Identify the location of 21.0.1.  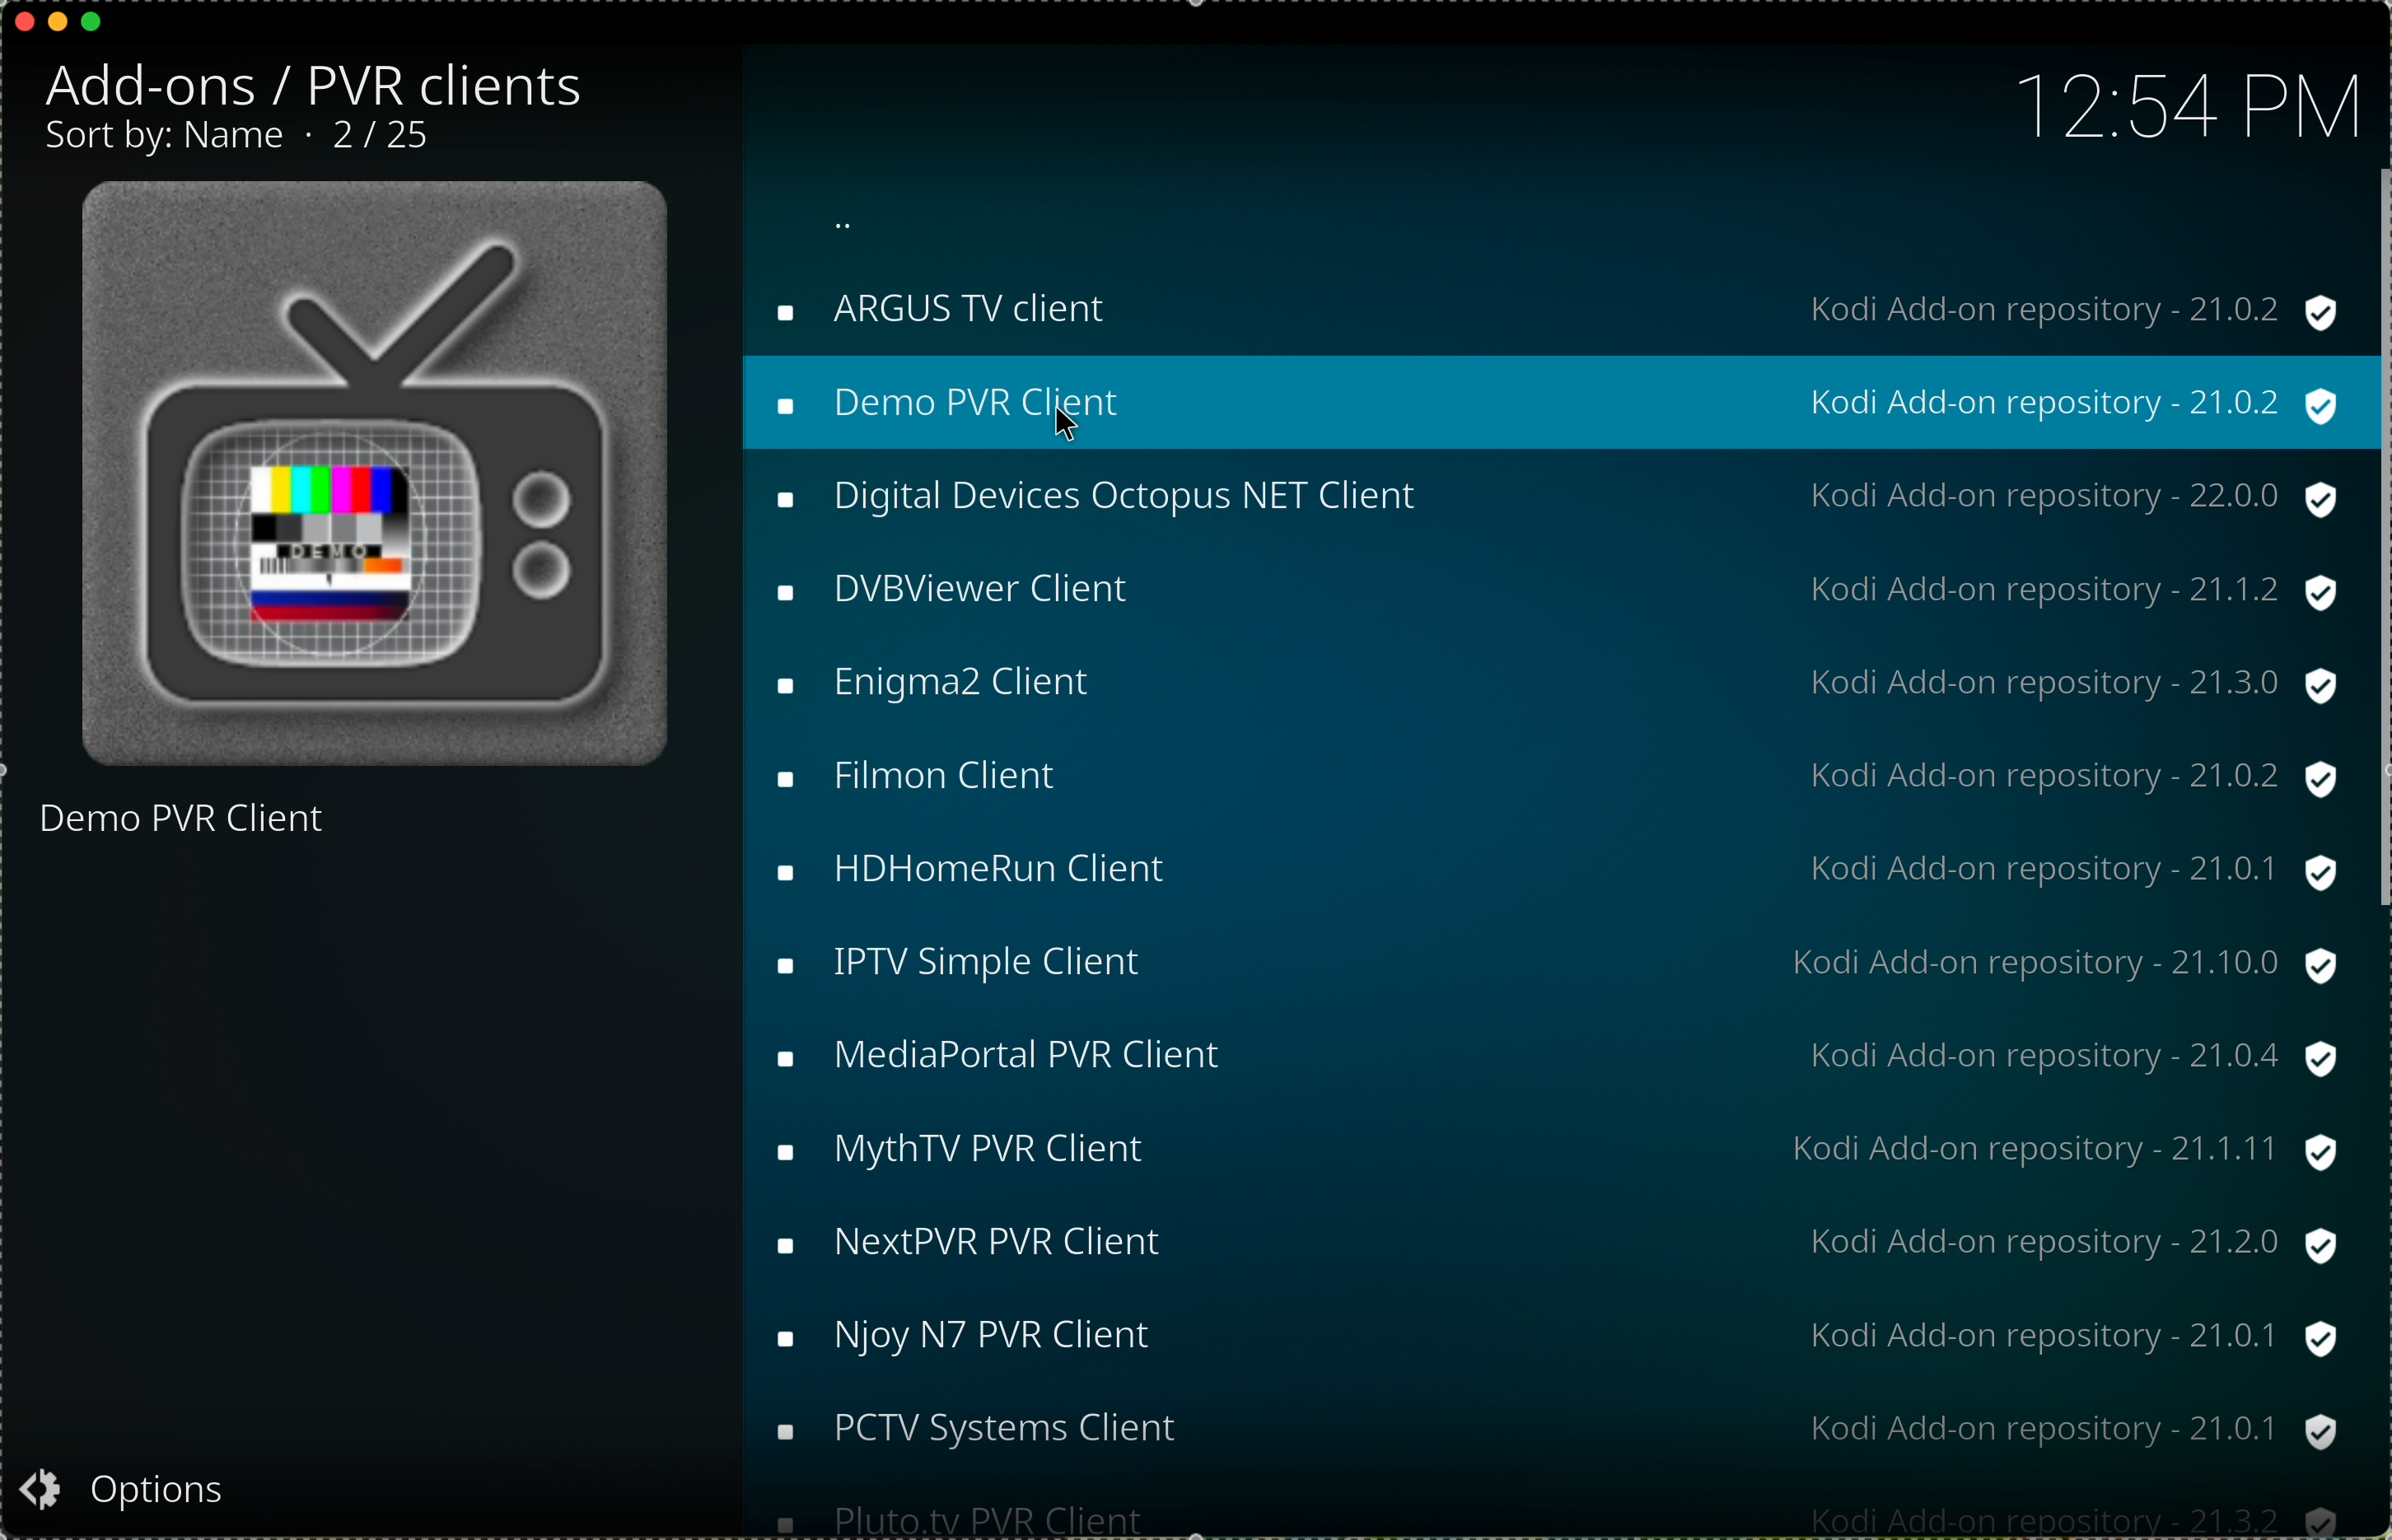
(2235, 1426).